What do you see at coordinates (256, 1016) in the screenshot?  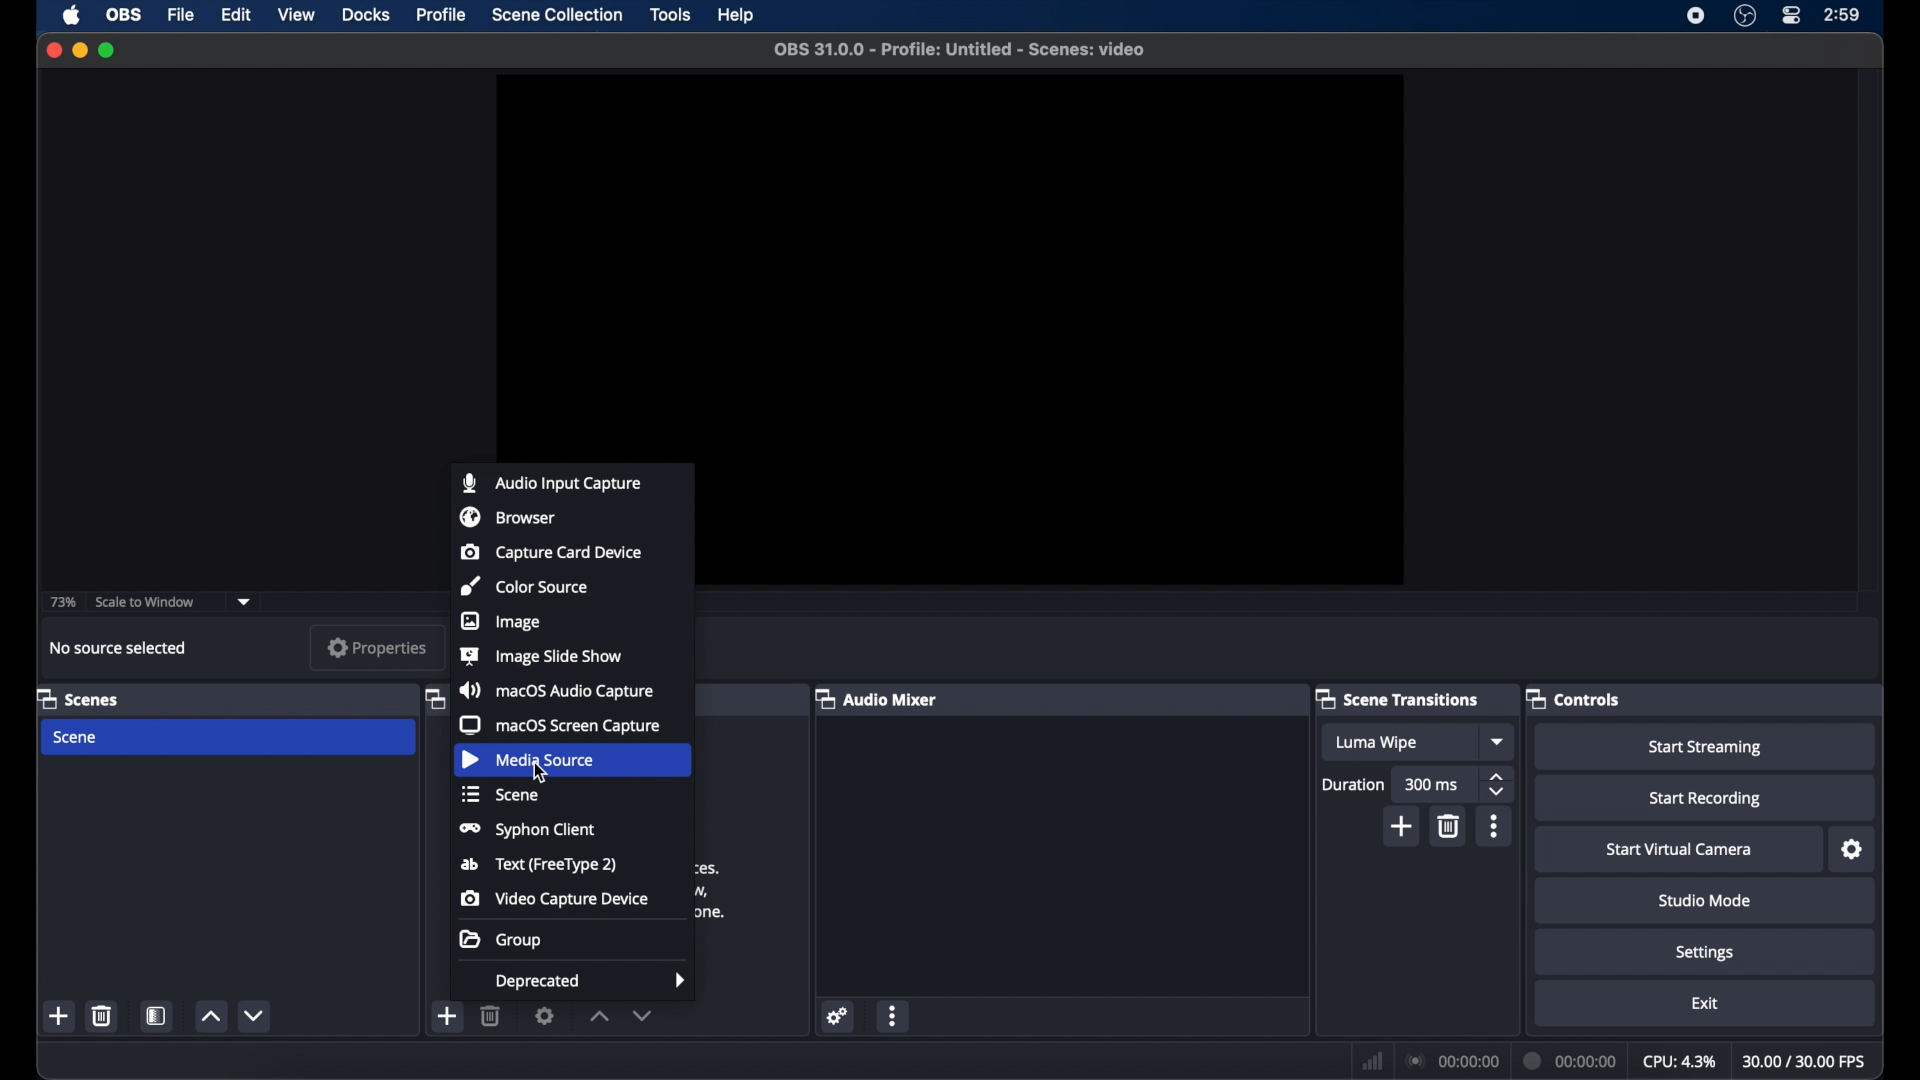 I see `decrement` at bounding box center [256, 1016].